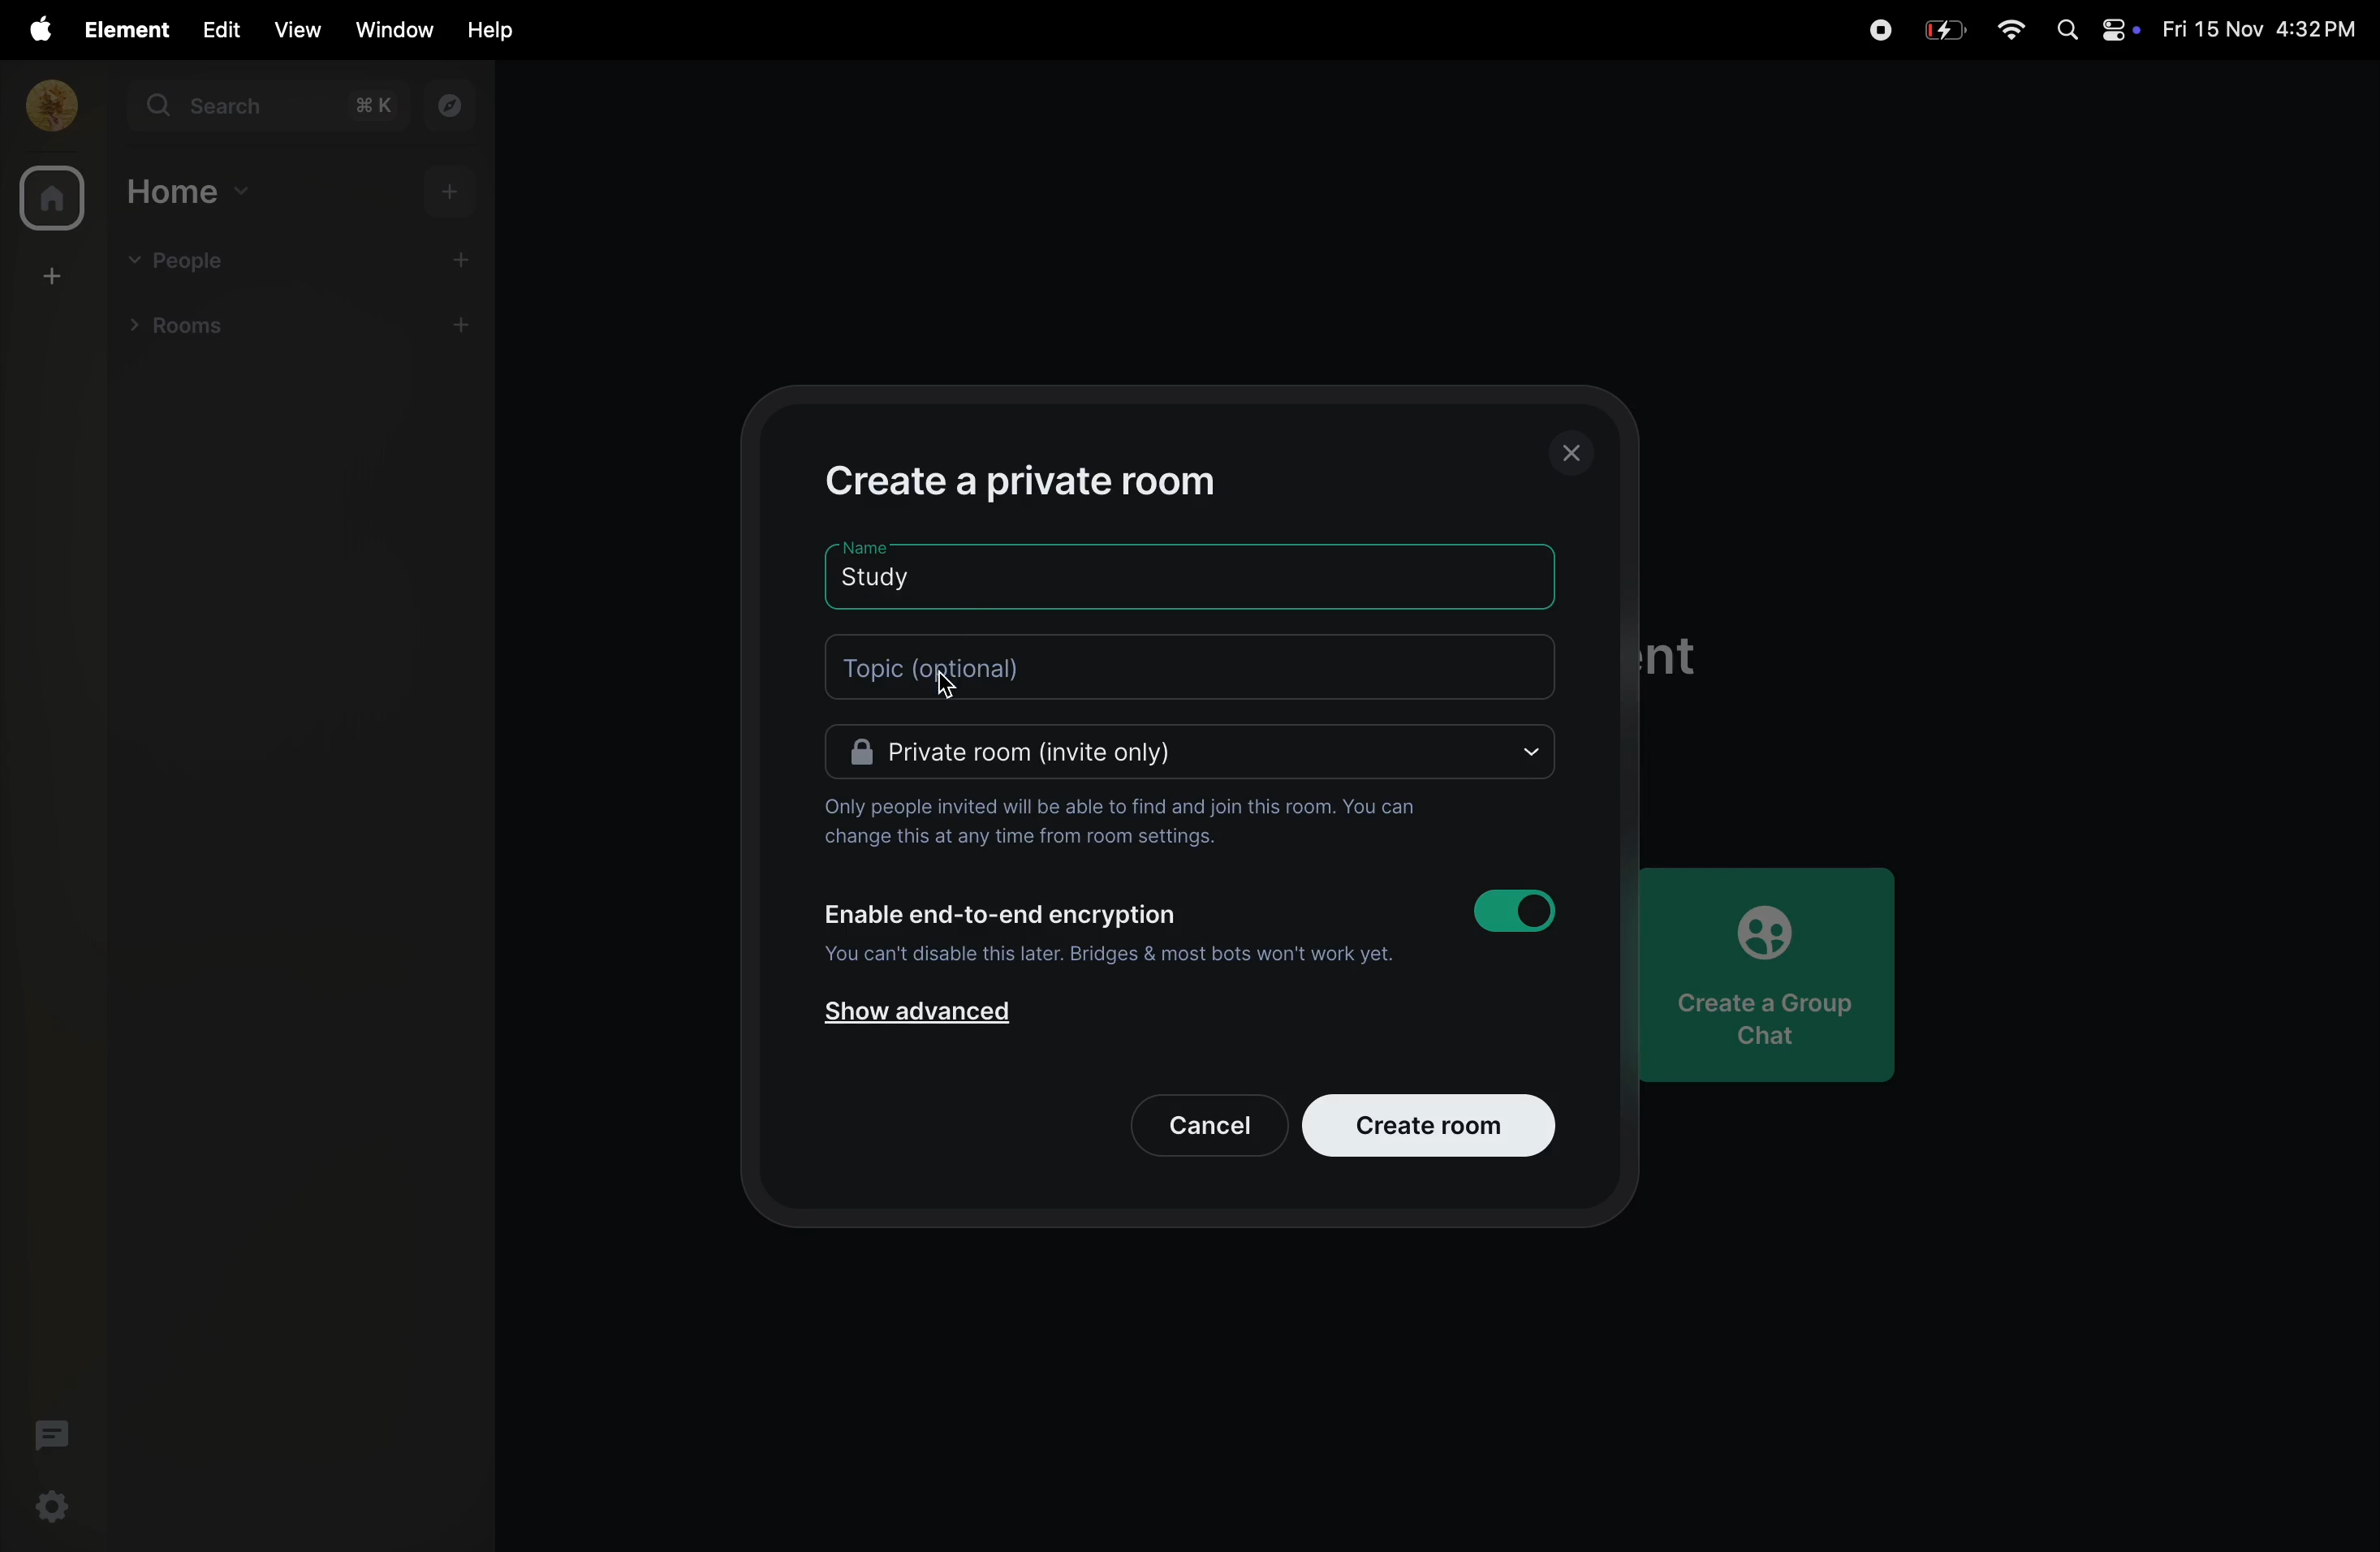 This screenshot has height=1552, width=2380. I want to click on threads, so click(48, 1434).